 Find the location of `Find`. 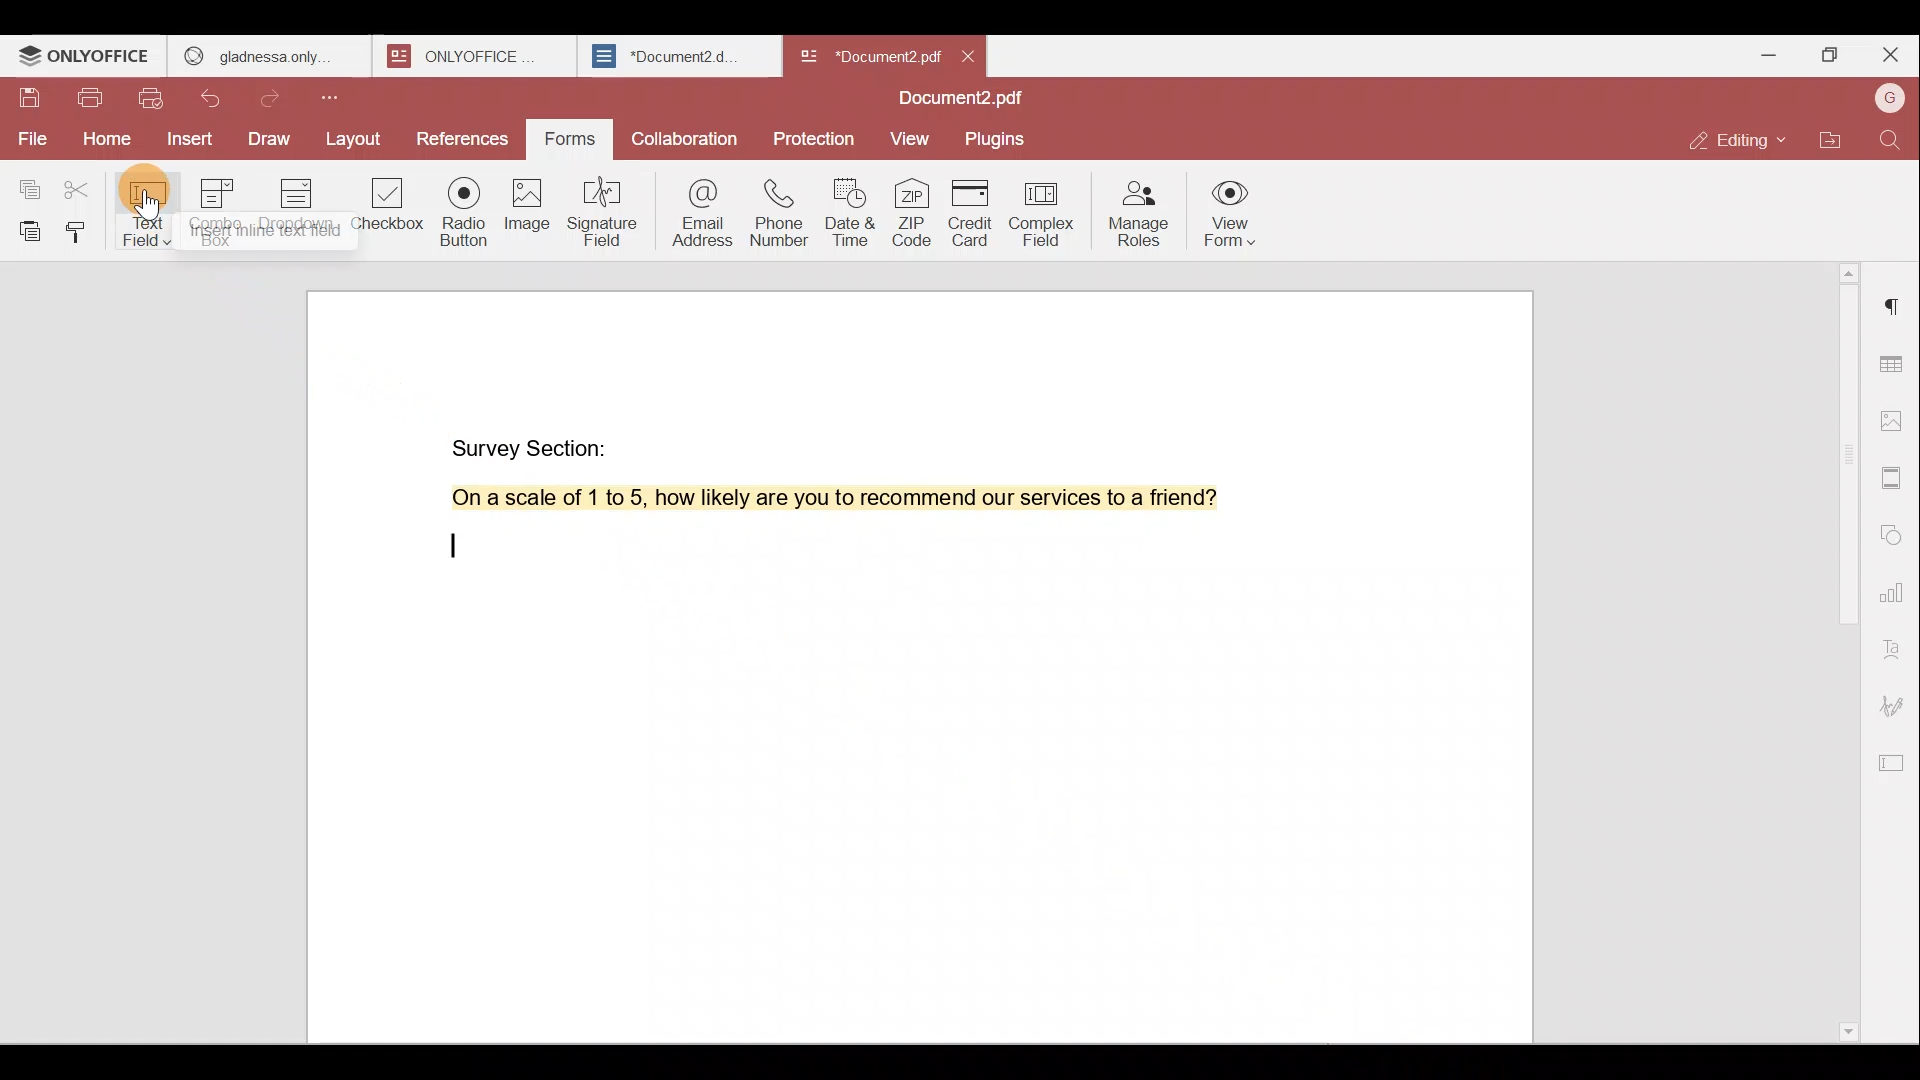

Find is located at coordinates (1894, 140).